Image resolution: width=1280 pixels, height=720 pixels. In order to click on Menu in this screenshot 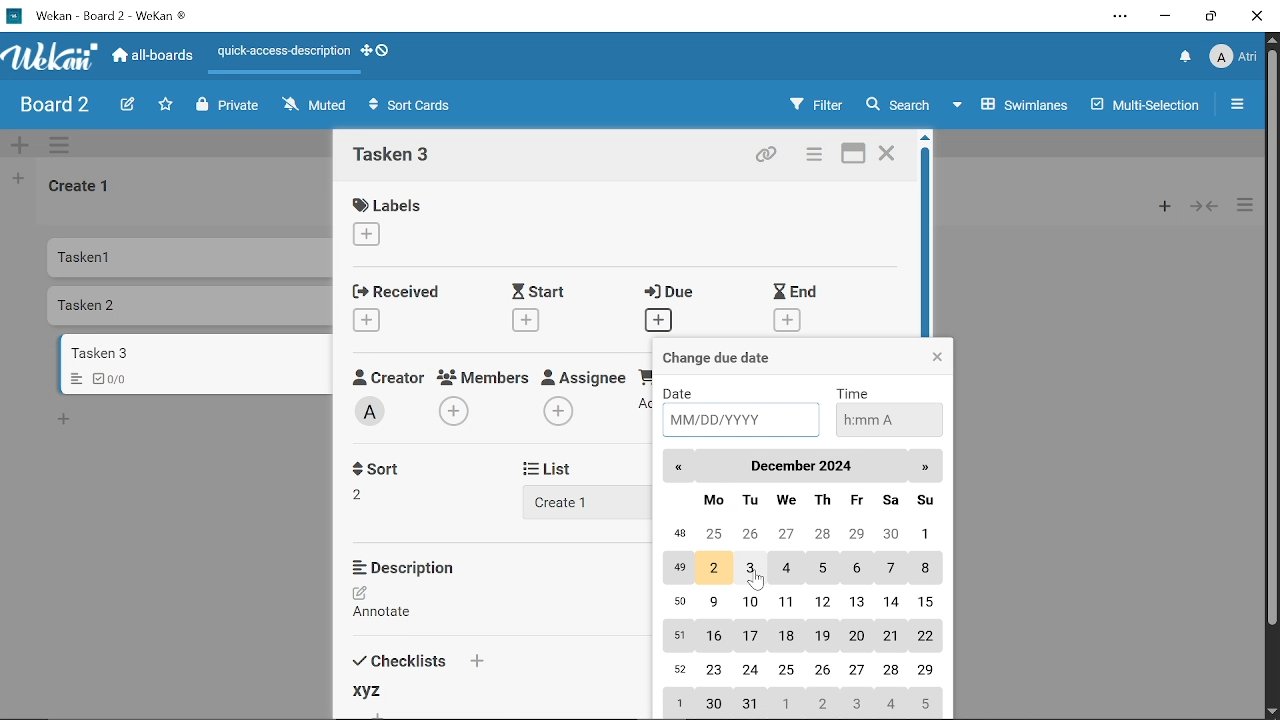, I will do `click(72, 380)`.